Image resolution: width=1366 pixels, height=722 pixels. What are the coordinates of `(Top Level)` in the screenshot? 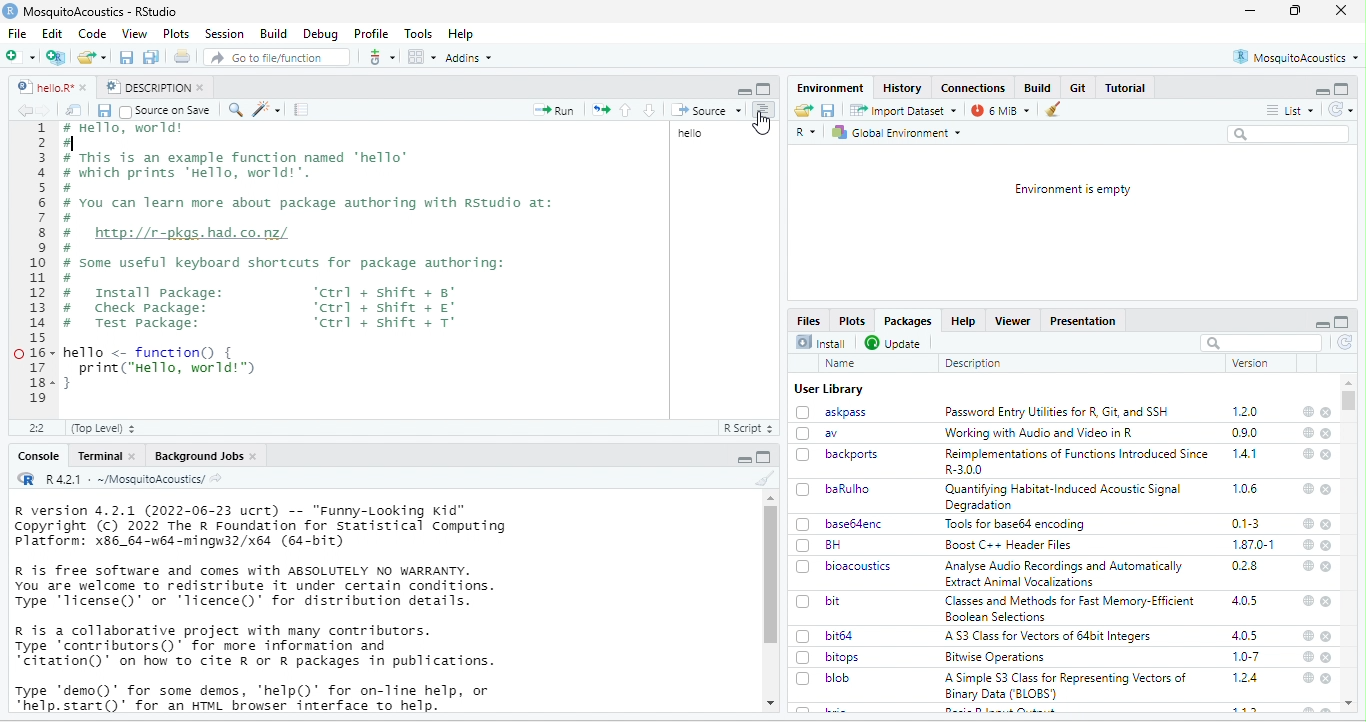 It's located at (105, 428).